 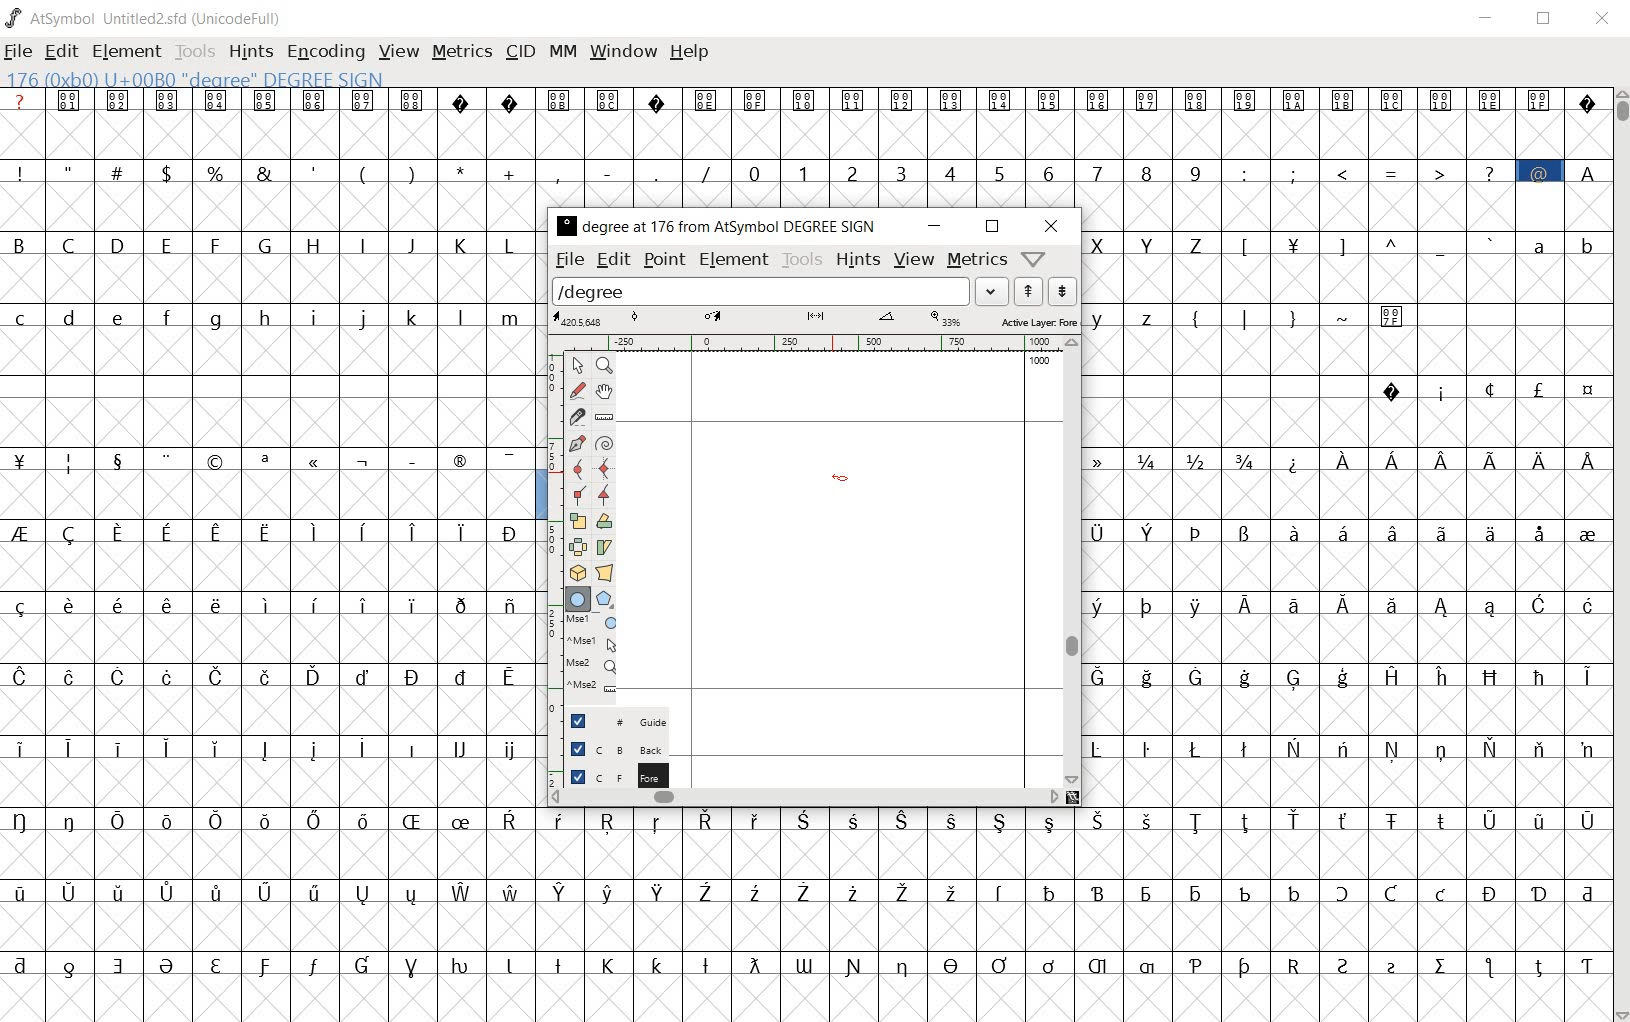 I want to click on window, so click(x=625, y=50).